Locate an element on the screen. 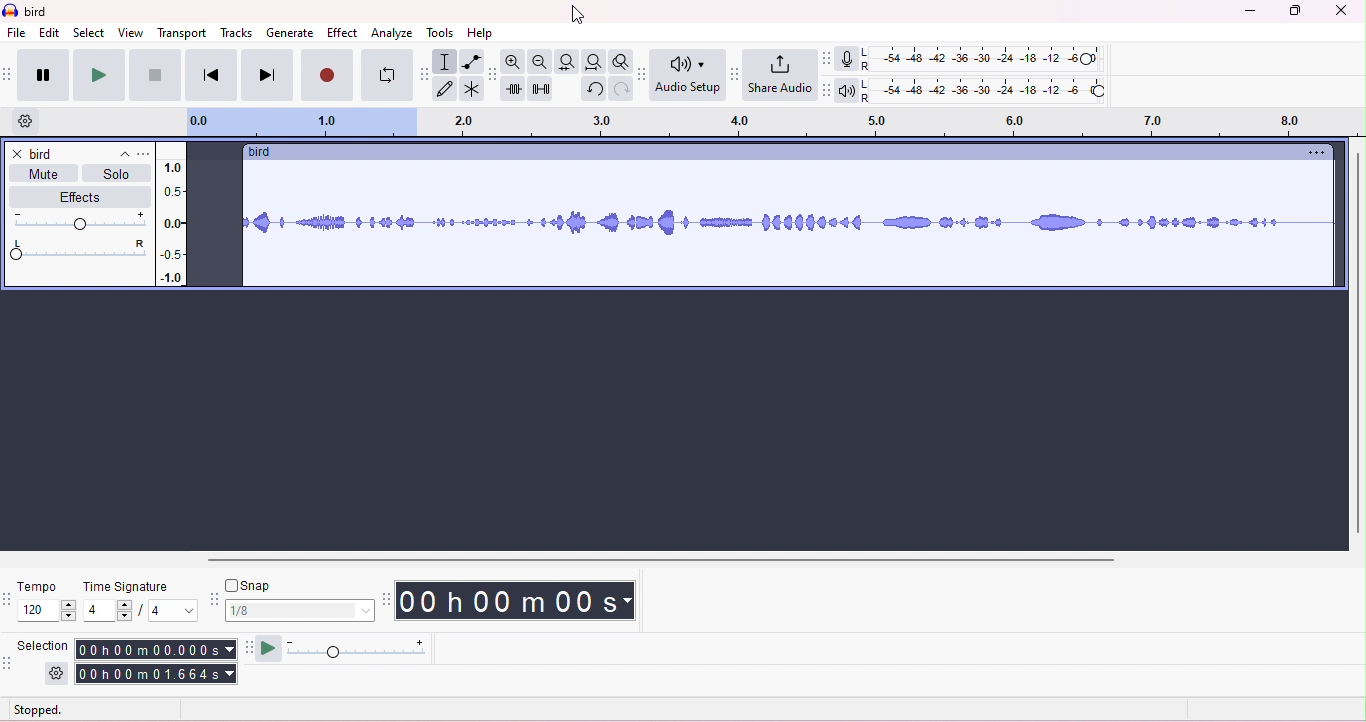  trim outside selection is located at coordinates (515, 90).